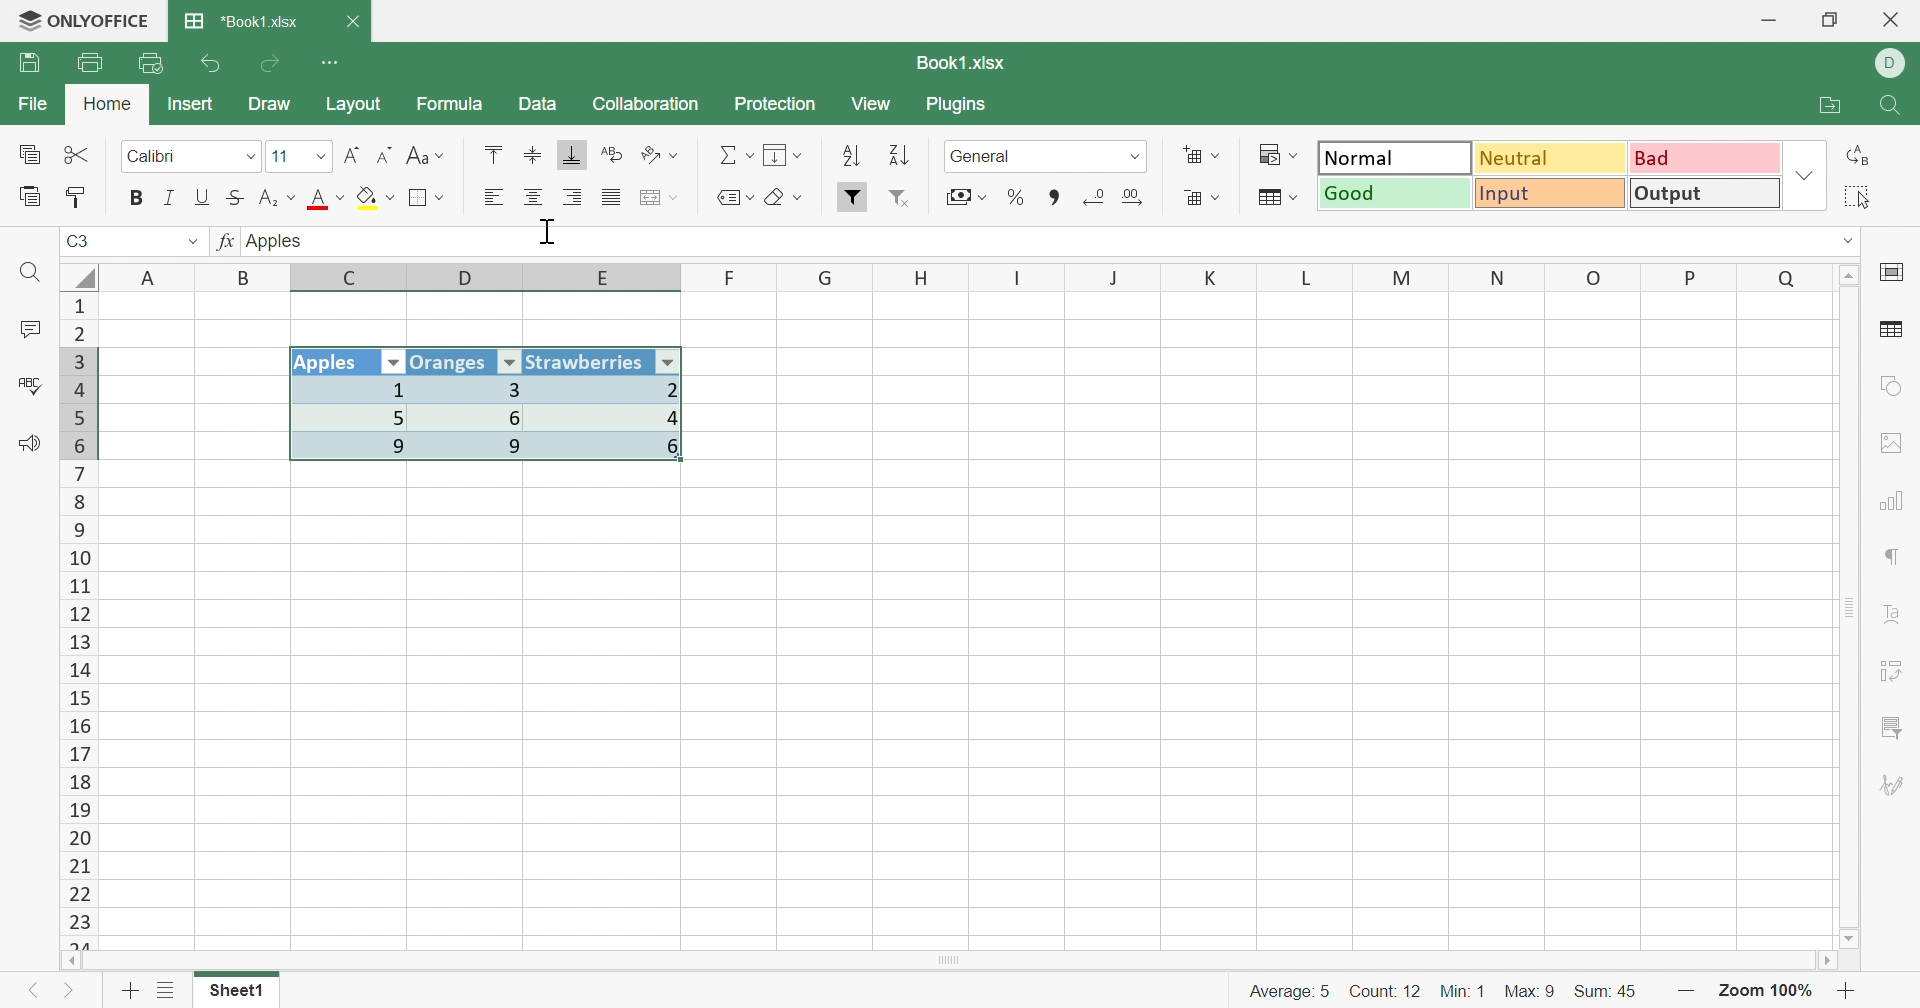 The height and width of the screenshot is (1008, 1920). I want to click on Home, so click(107, 105).